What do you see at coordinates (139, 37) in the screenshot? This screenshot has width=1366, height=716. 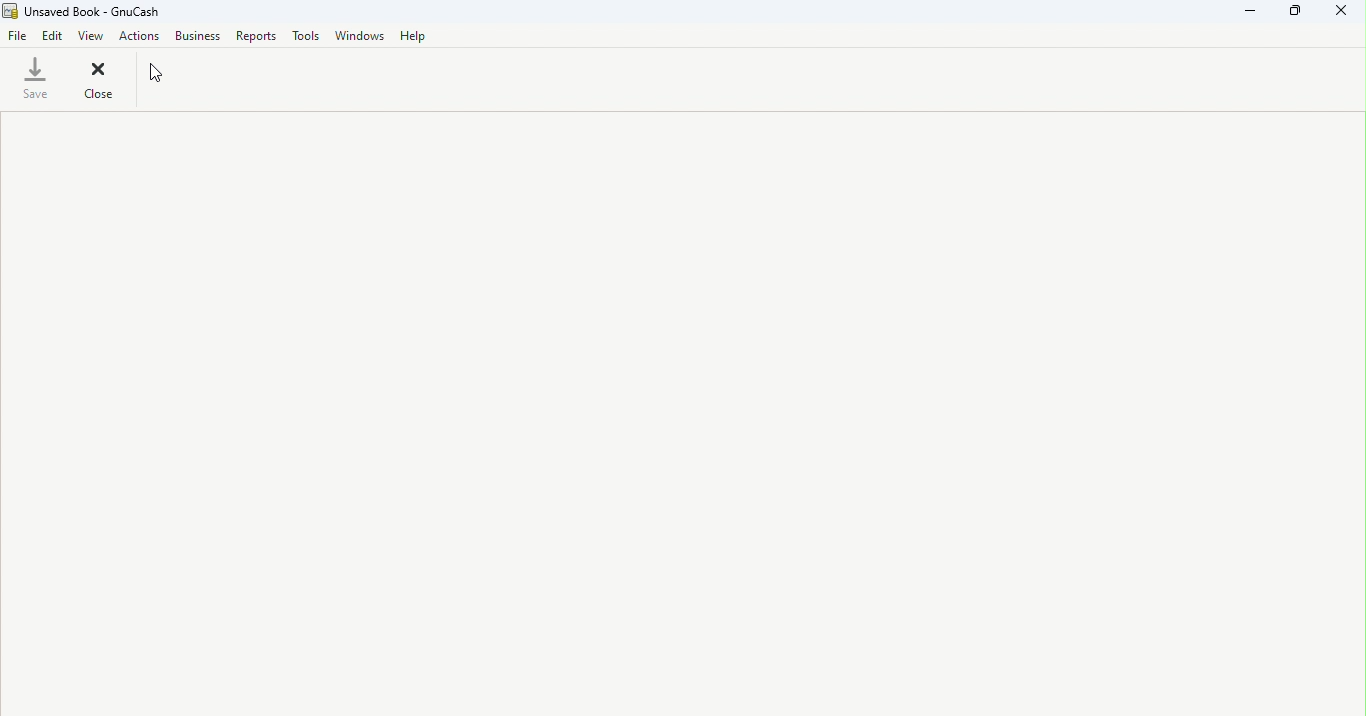 I see `actions` at bounding box center [139, 37].